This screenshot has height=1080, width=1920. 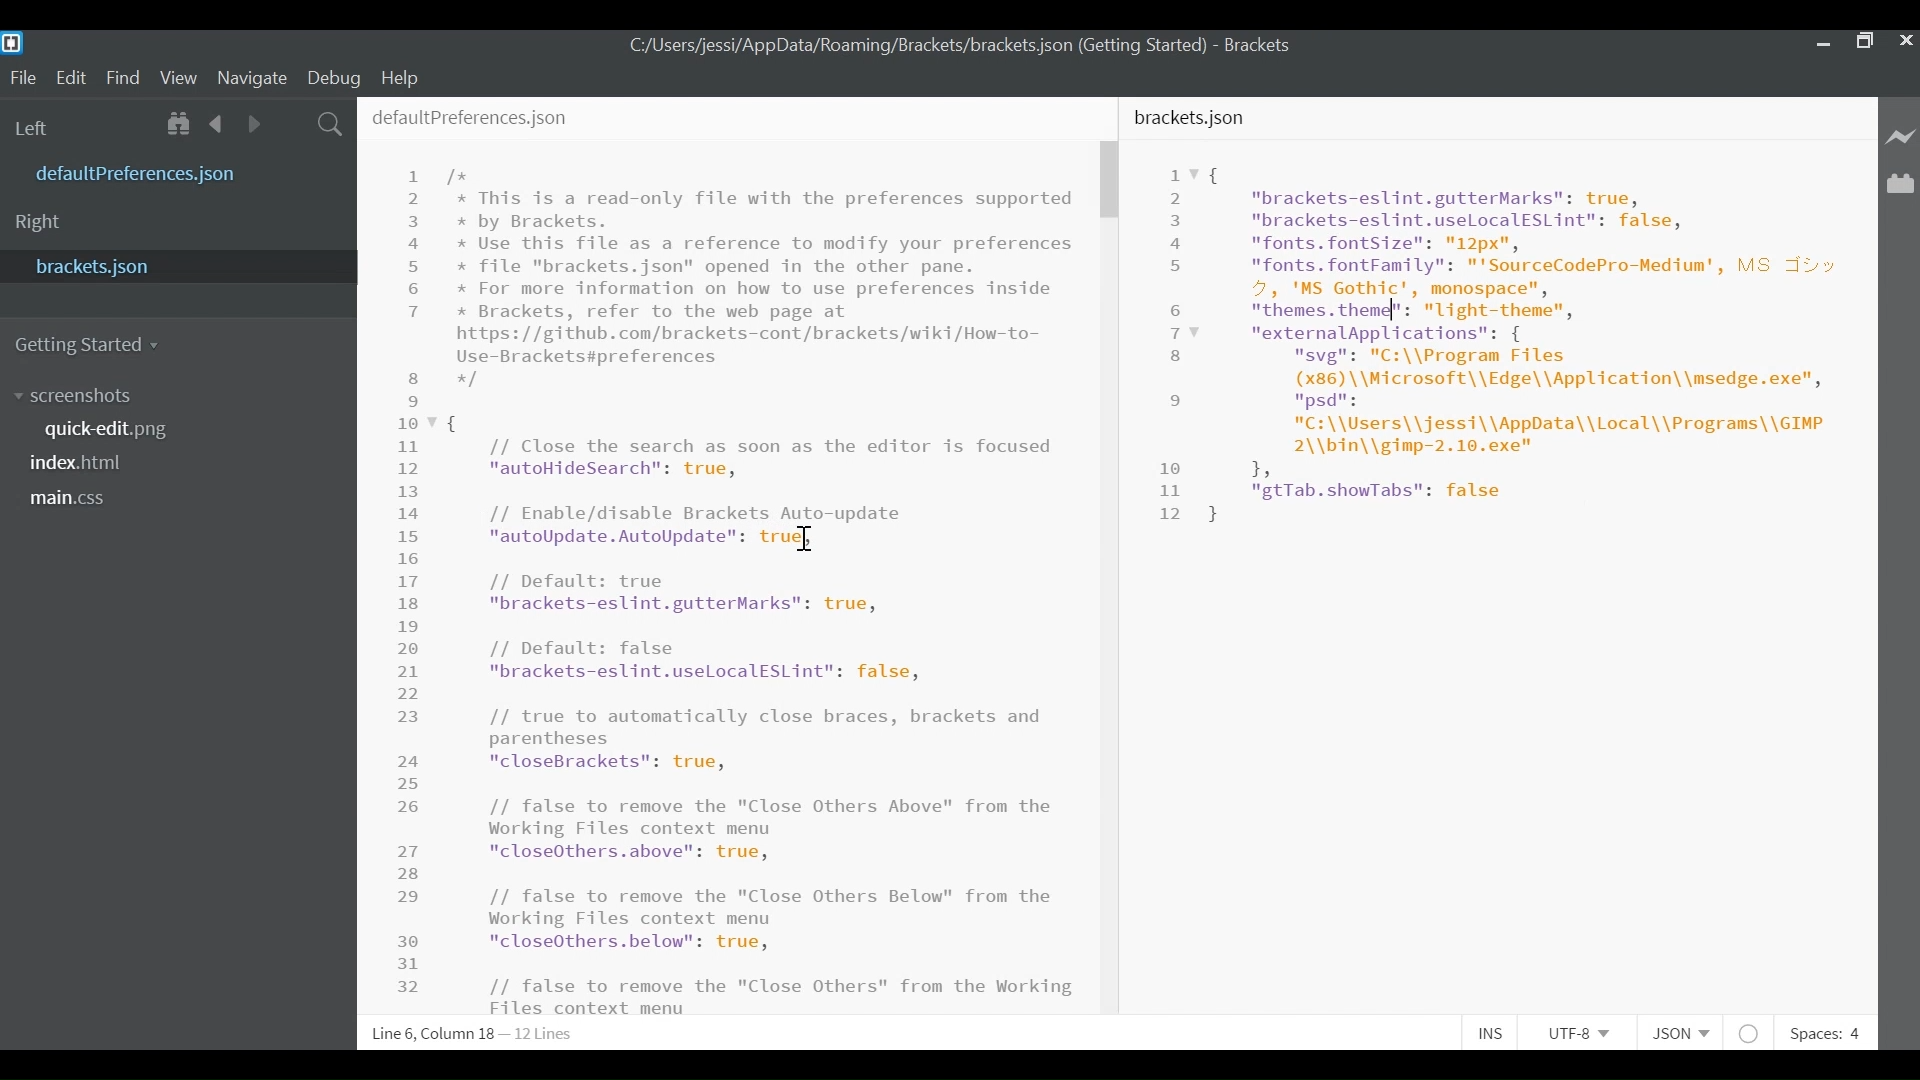 I want to click on index.html, so click(x=83, y=461).